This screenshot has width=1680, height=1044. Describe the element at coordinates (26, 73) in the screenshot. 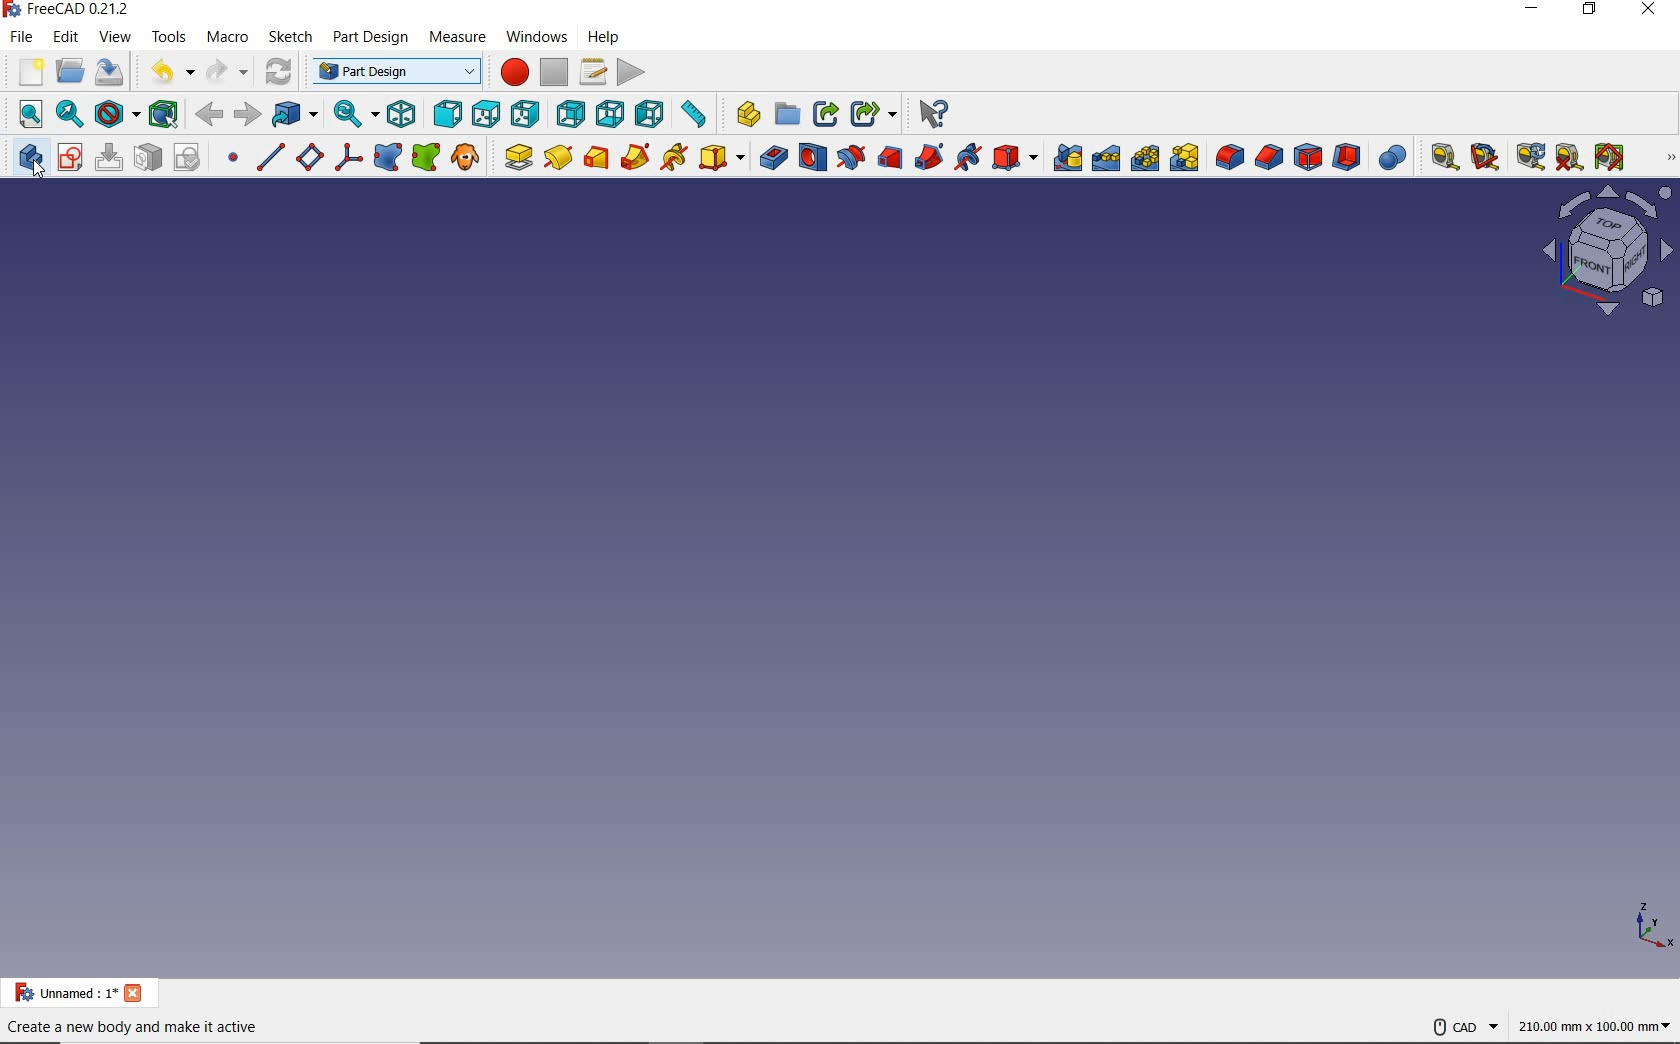

I see `new` at that location.